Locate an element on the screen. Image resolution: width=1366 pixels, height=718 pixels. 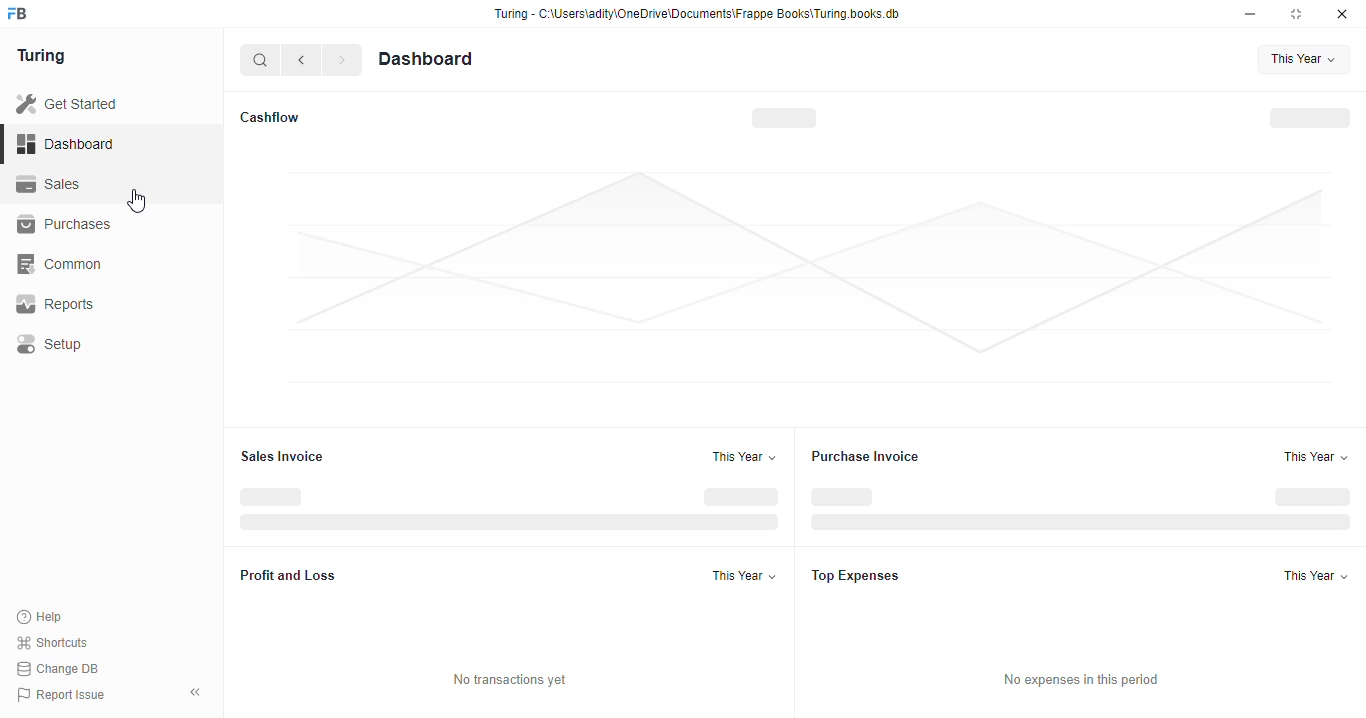
Top Expenses is located at coordinates (857, 574).